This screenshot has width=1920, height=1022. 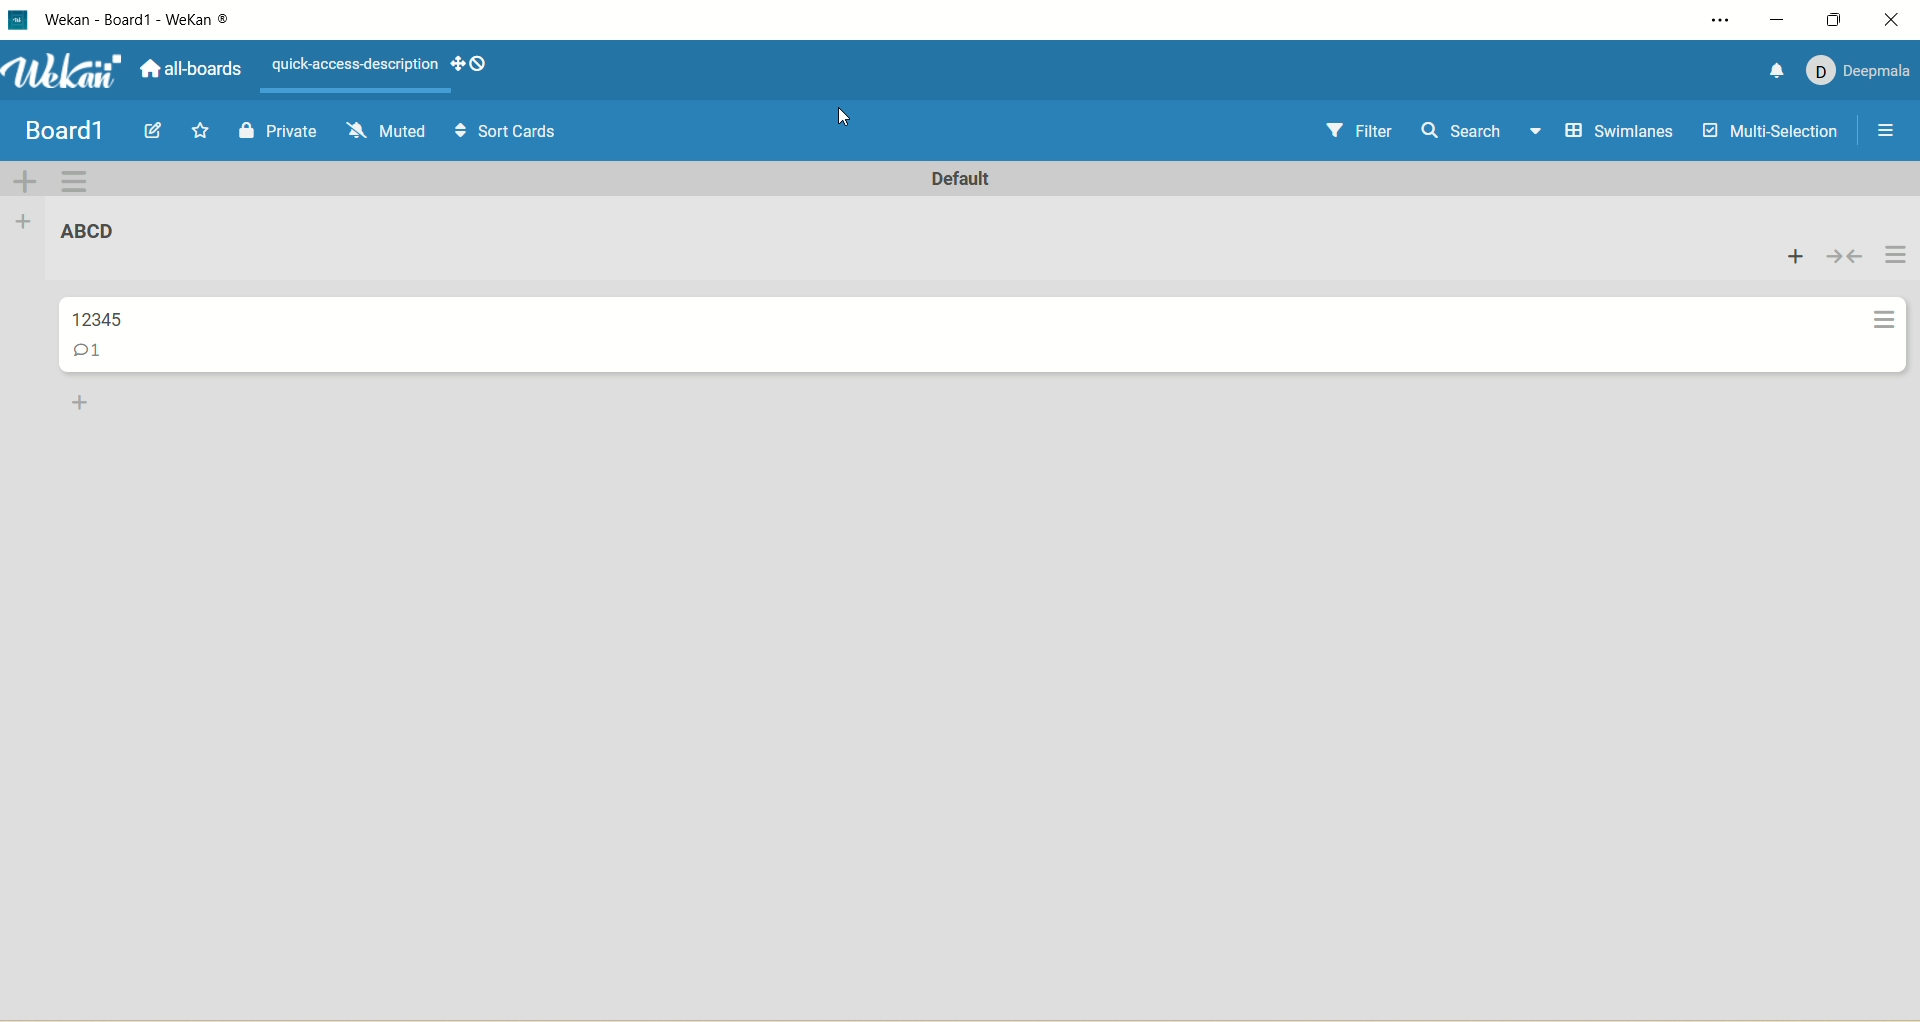 I want to click on show-desktop-drag-handles, so click(x=482, y=64).